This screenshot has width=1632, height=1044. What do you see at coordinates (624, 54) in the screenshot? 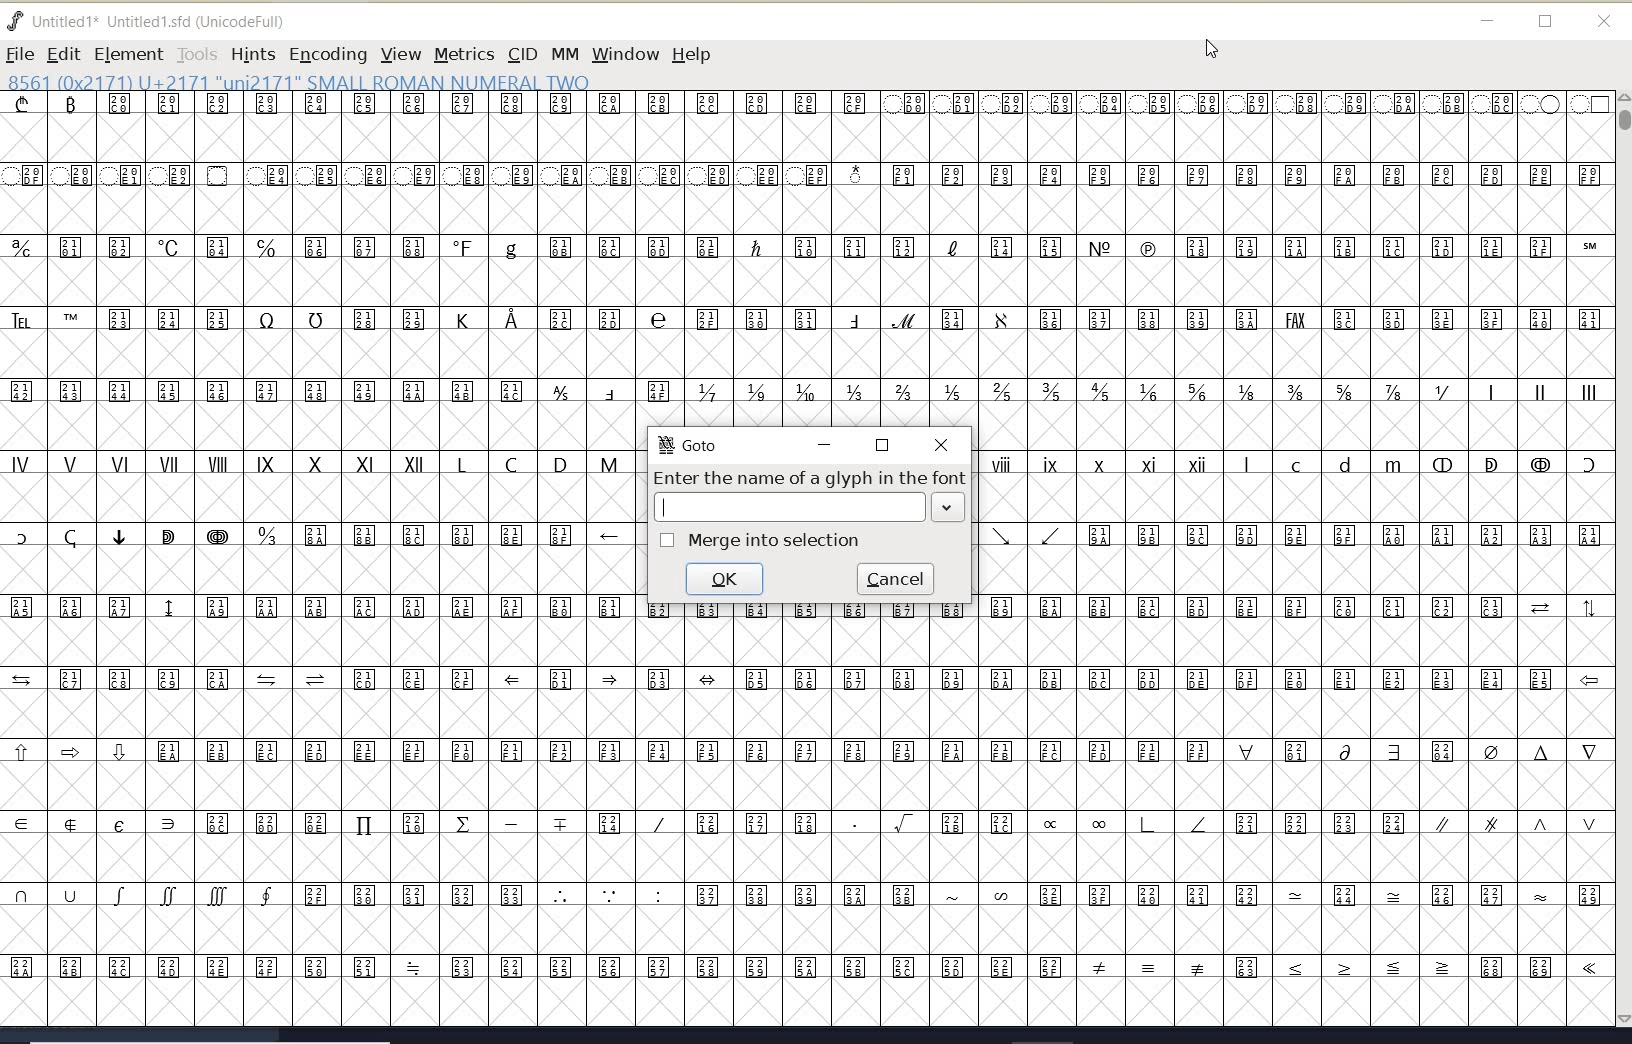
I see `window` at bounding box center [624, 54].